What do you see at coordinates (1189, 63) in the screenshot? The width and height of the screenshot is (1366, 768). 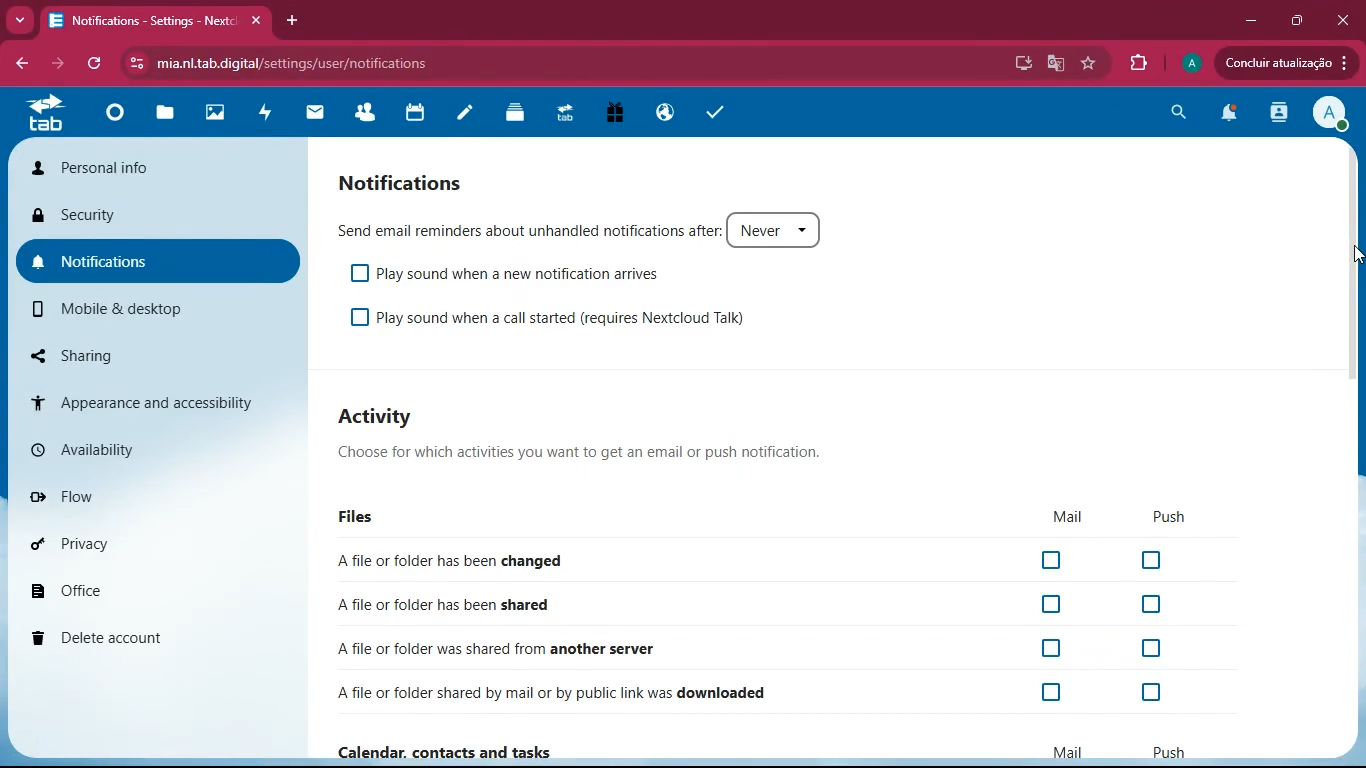 I see `profile` at bounding box center [1189, 63].